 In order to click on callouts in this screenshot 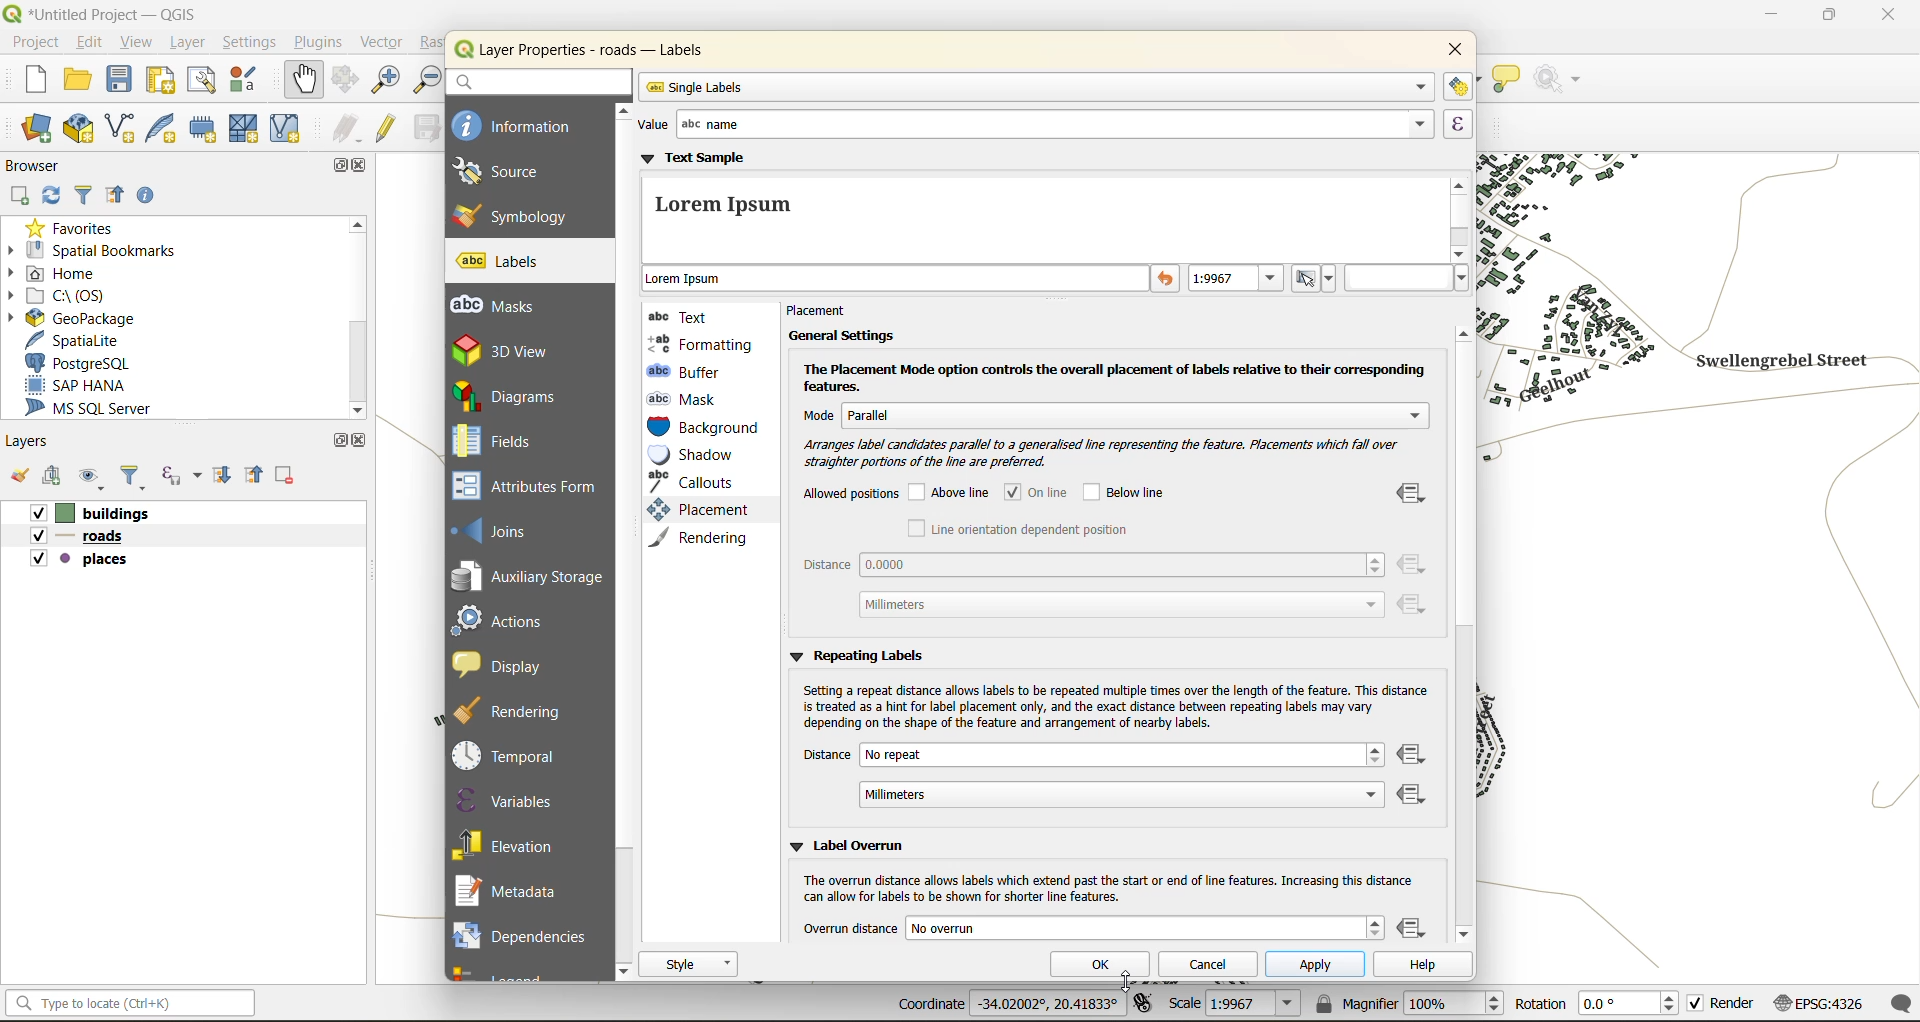, I will do `click(697, 482)`.